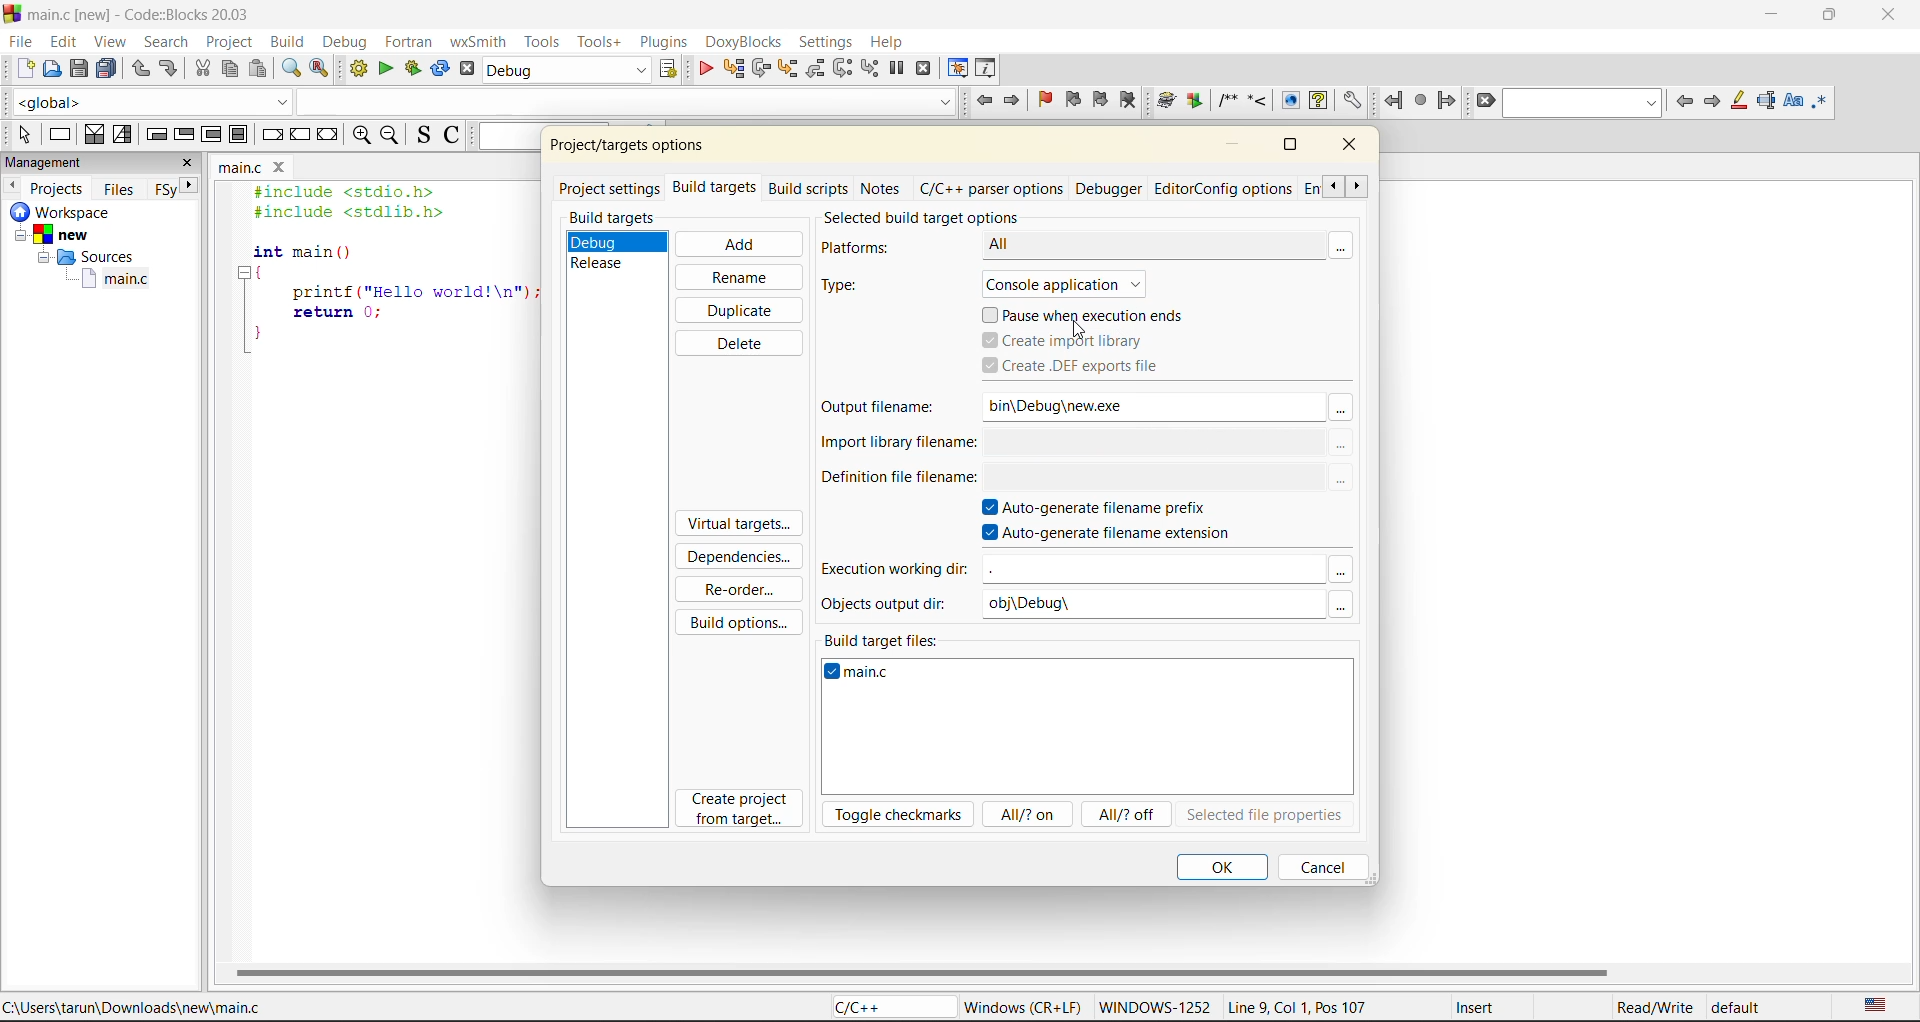 The width and height of the screenshot is (1920, 1022). Describe the element at coordinates (22, 45) in the screenshot. I see `file` at that location.